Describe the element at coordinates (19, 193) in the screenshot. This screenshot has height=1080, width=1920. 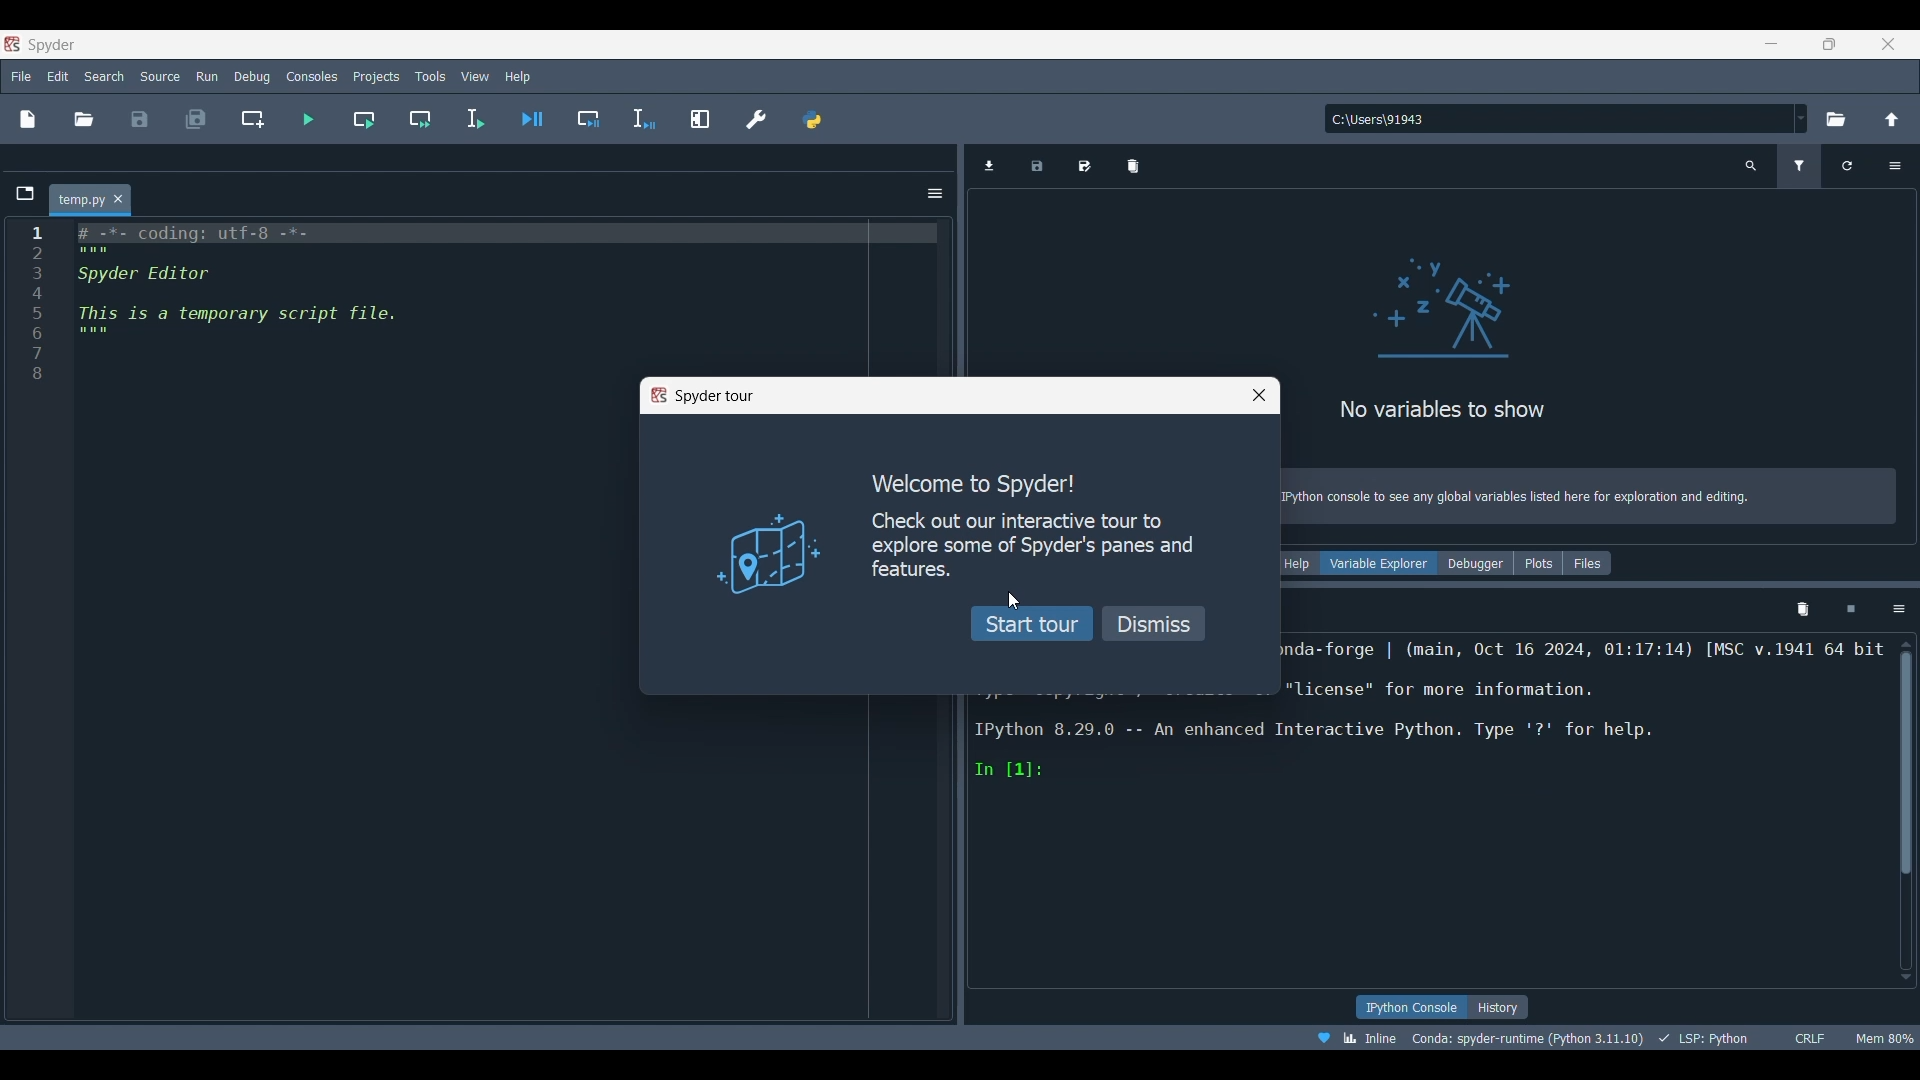
I see `browse tabs` at that location.